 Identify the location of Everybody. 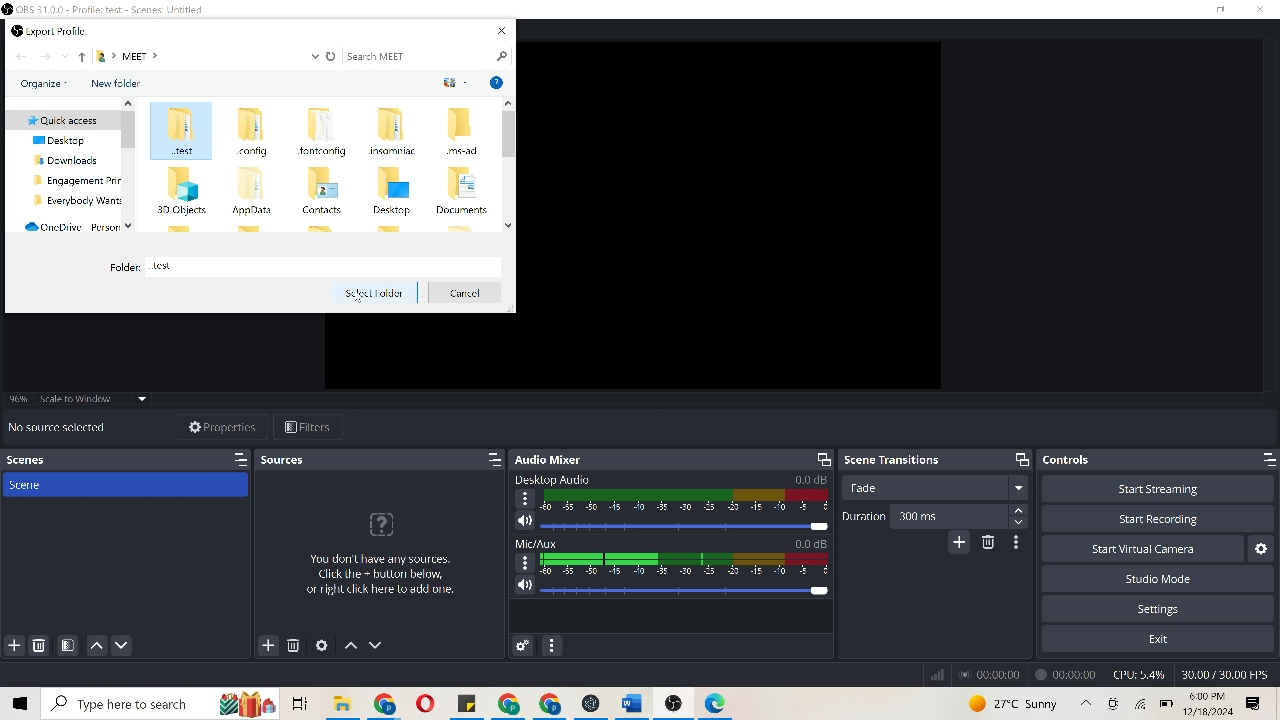
(72, 203).